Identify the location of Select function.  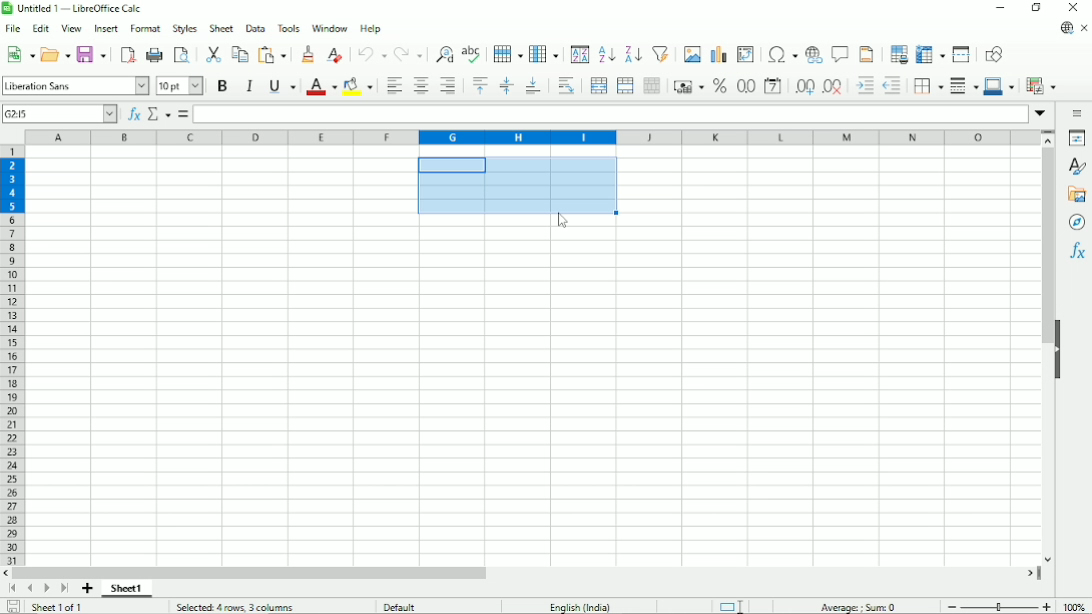
(159, 114).